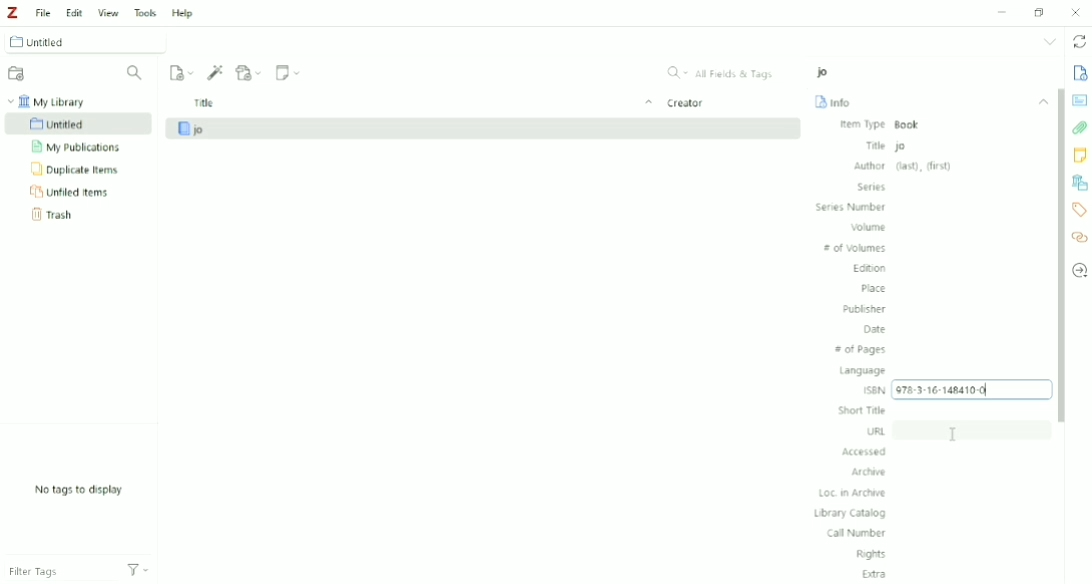  Describe the element at coordinates (145, 12) in the screenshot. I see `Tools` at that location.